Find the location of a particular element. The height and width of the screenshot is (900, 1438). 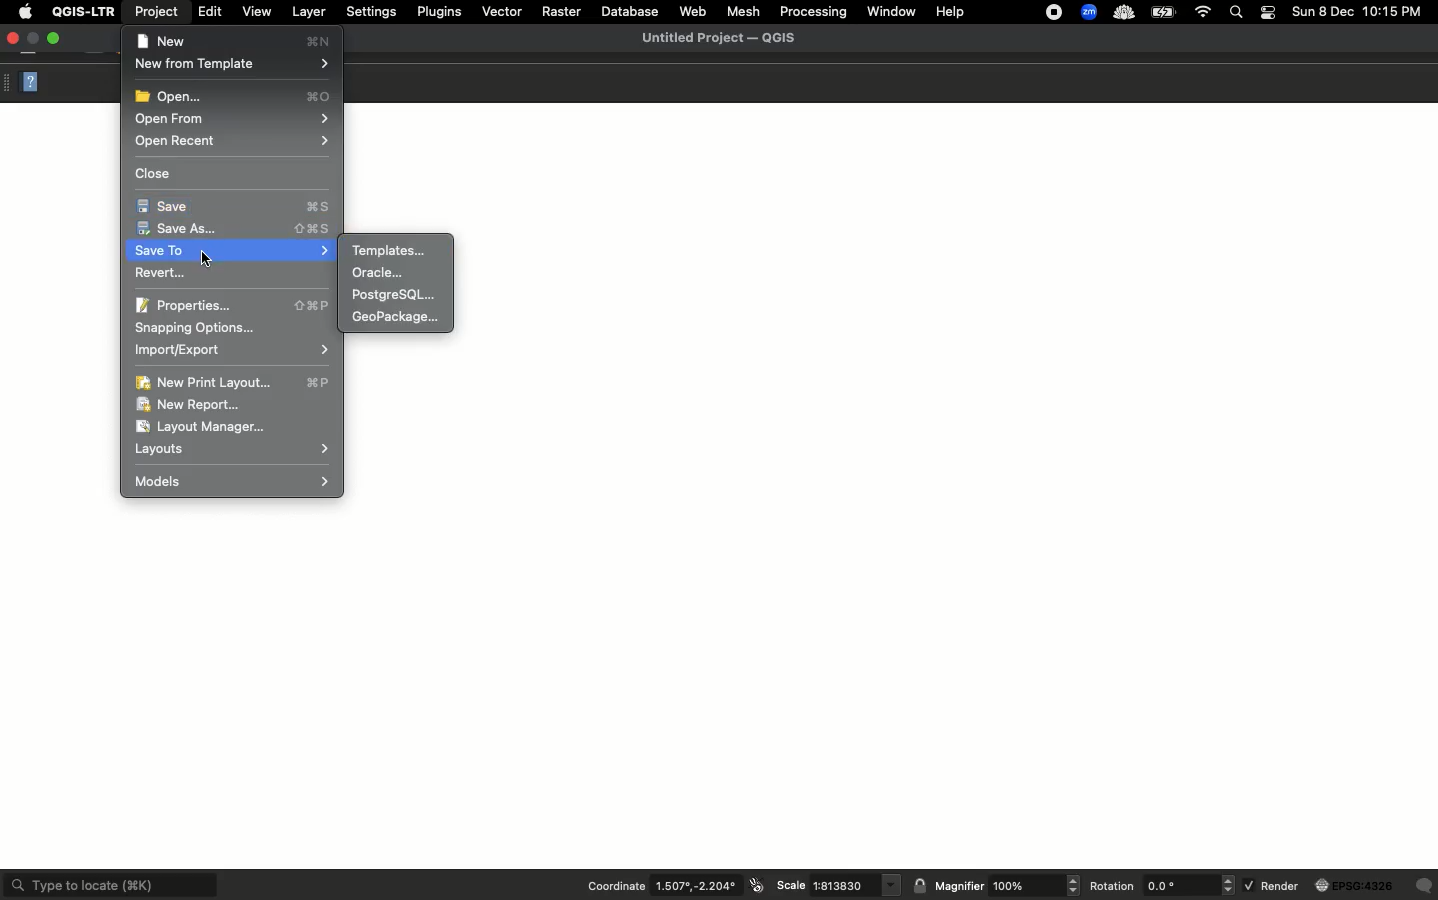

coordinates is located at coordinates (695, 887).